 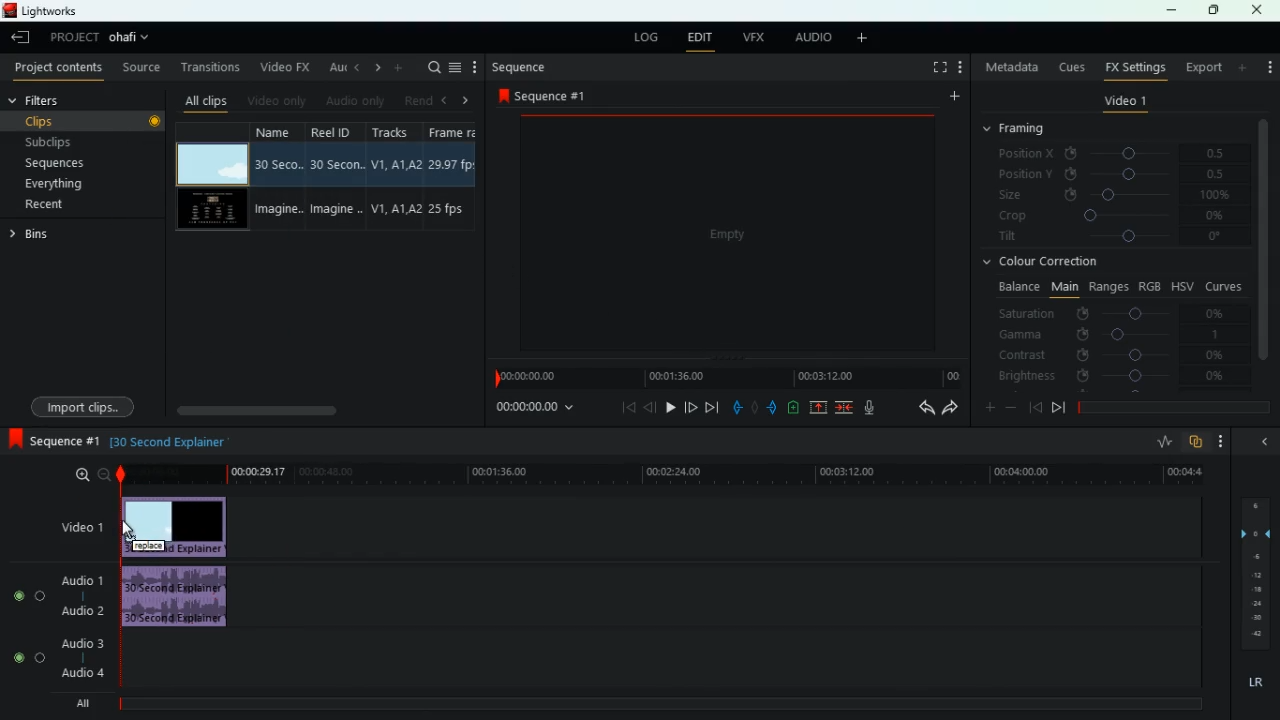 What do you see at coordinates (133, 39) in the screenshot?
I see `project name` at bounding box center [133, 39].